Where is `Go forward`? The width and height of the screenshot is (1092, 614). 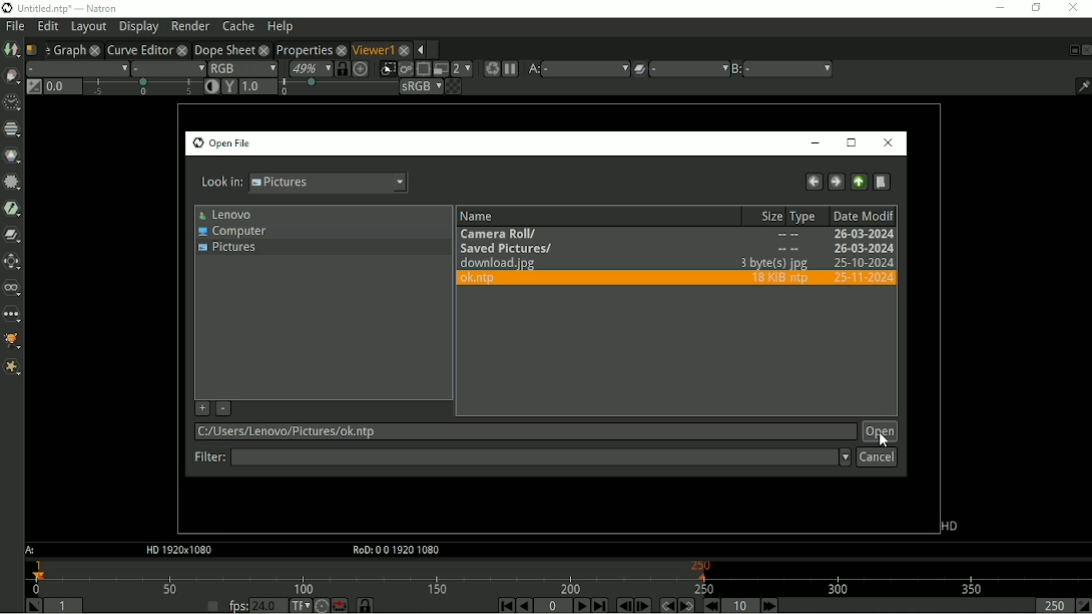 Go forward is located at coordinates (836, 182).